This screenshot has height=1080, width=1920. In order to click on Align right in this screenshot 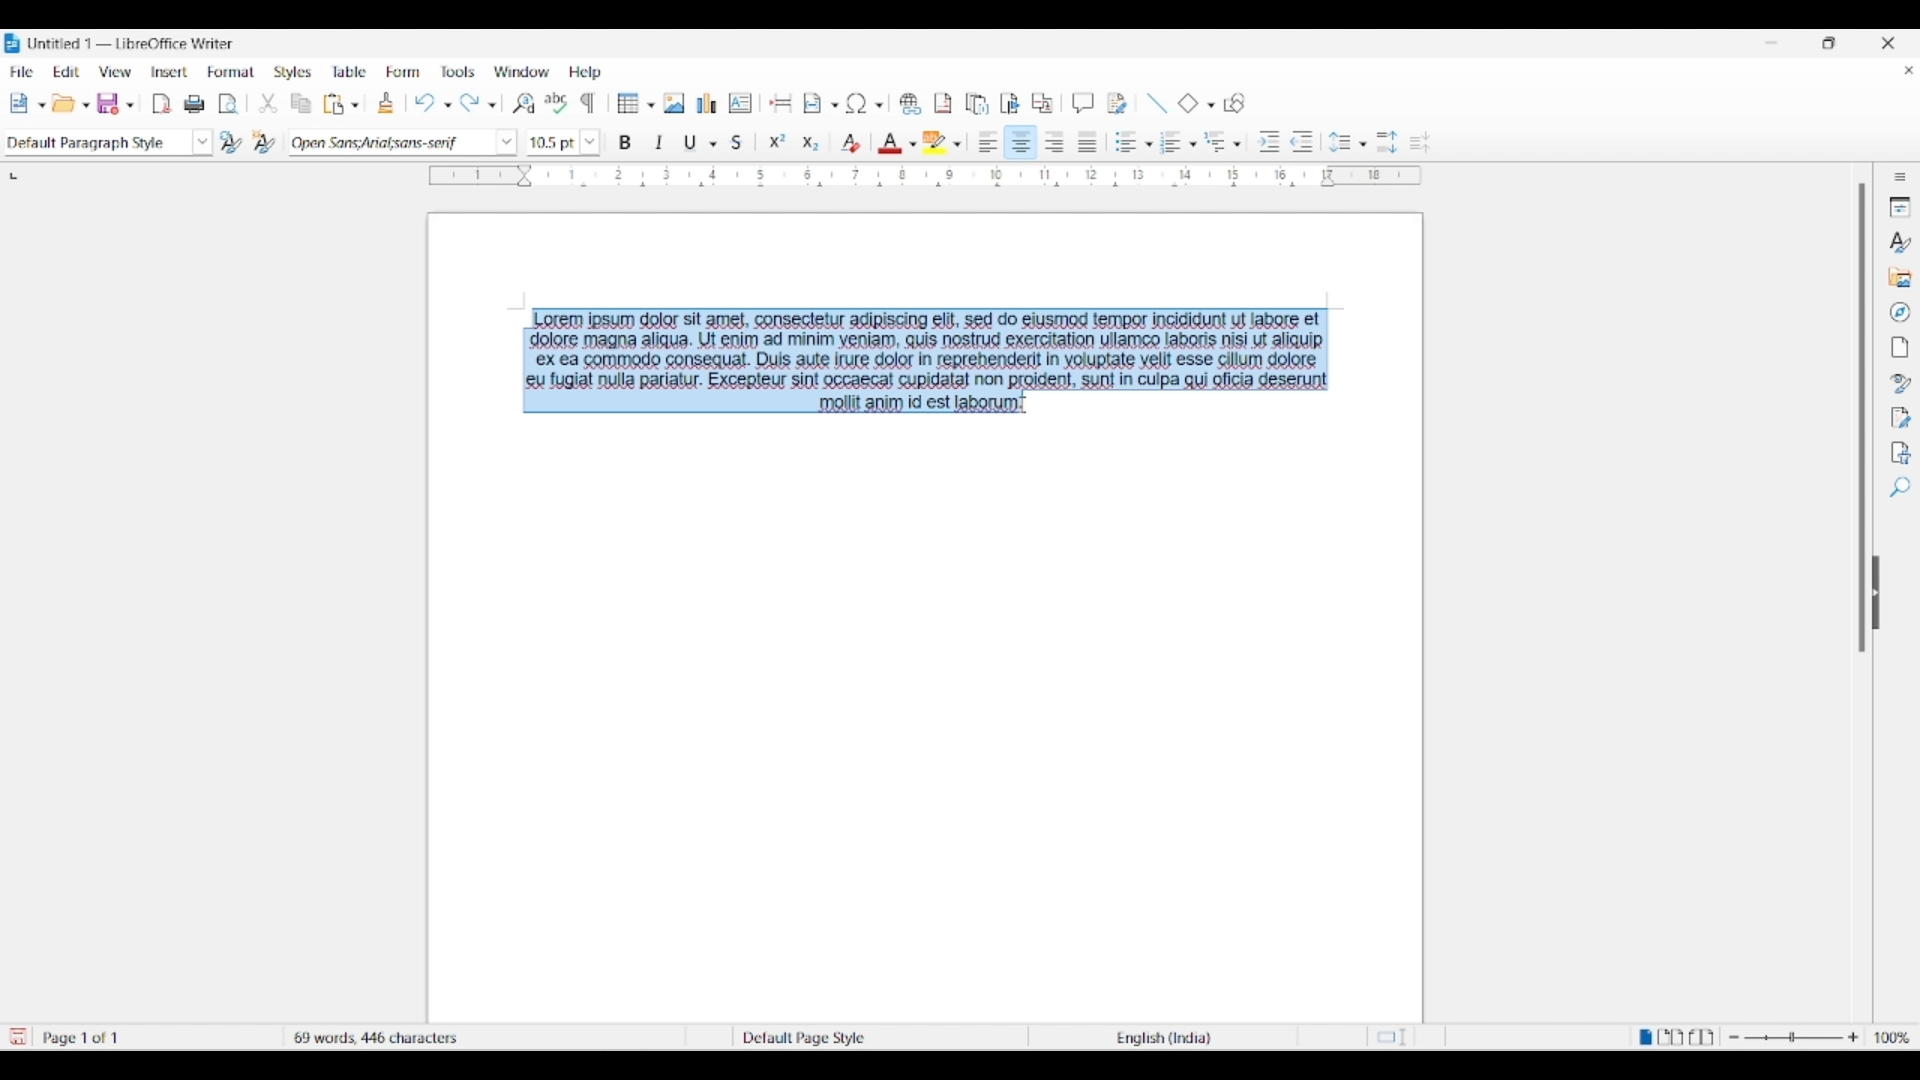, I will do `click(1055, 141)`.